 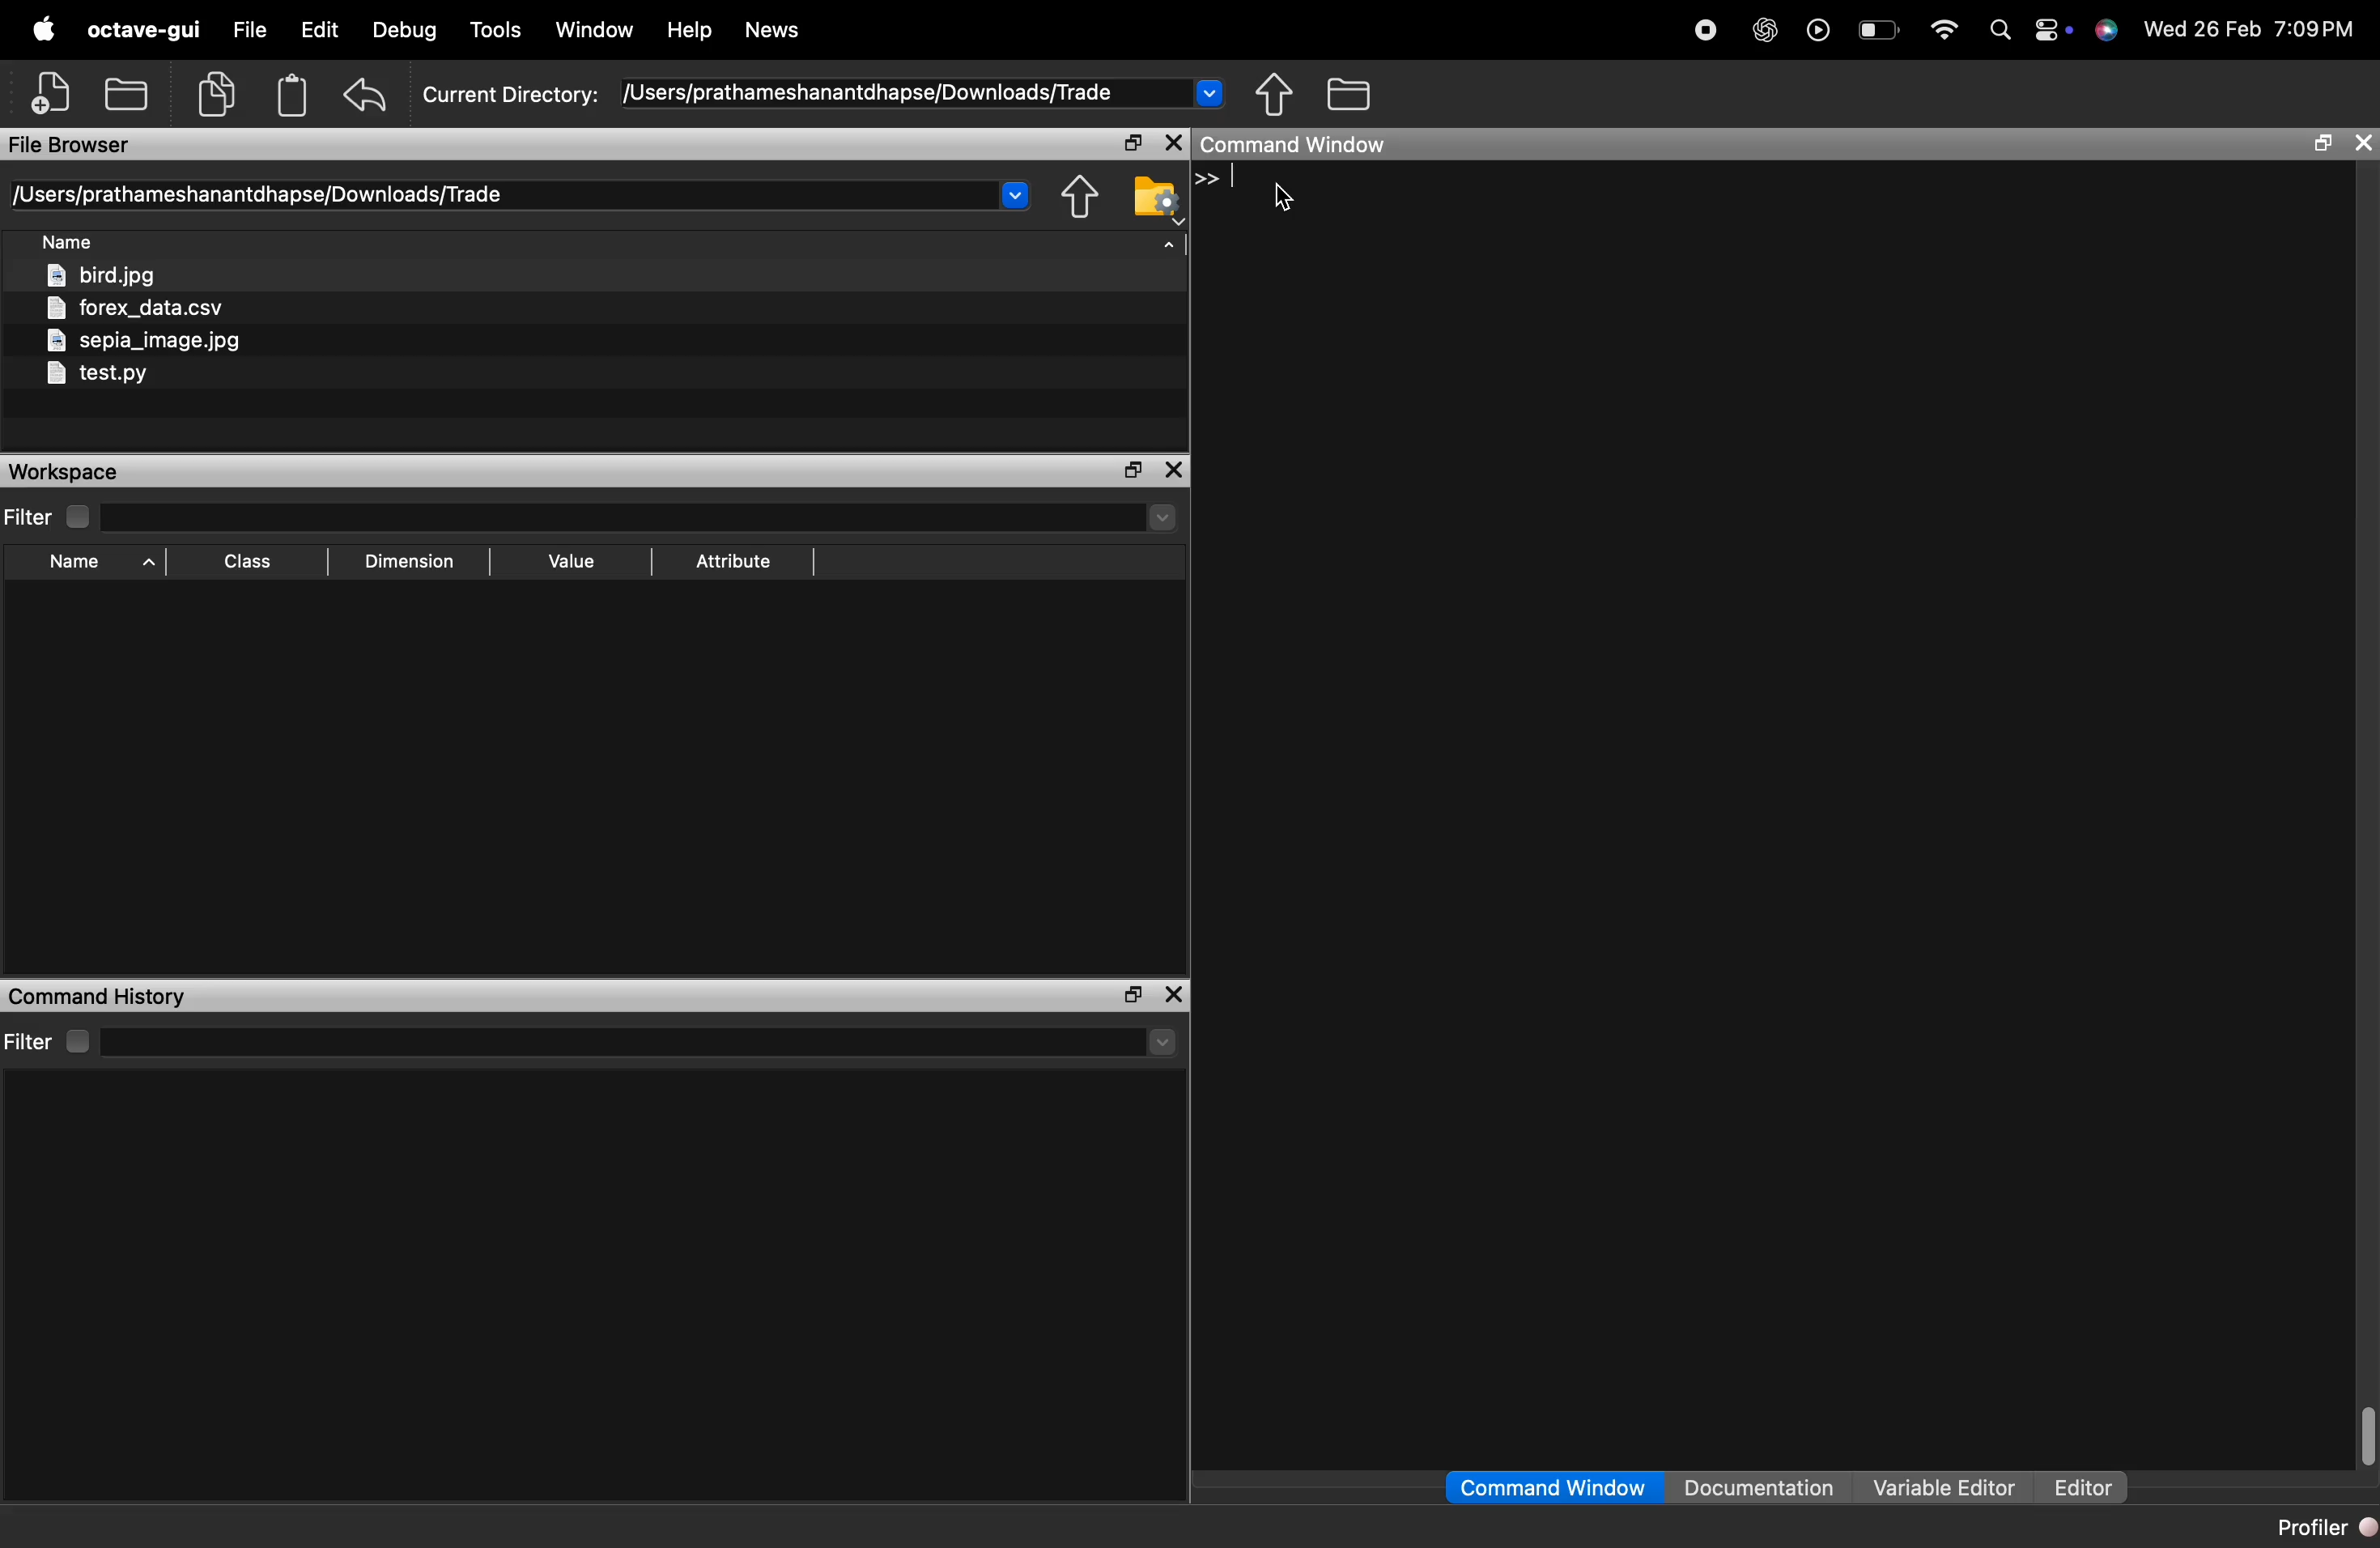 What do you see at coordinates (2113, 34) in the screenshot?
I see `support` at bounding box center [2113, 34].